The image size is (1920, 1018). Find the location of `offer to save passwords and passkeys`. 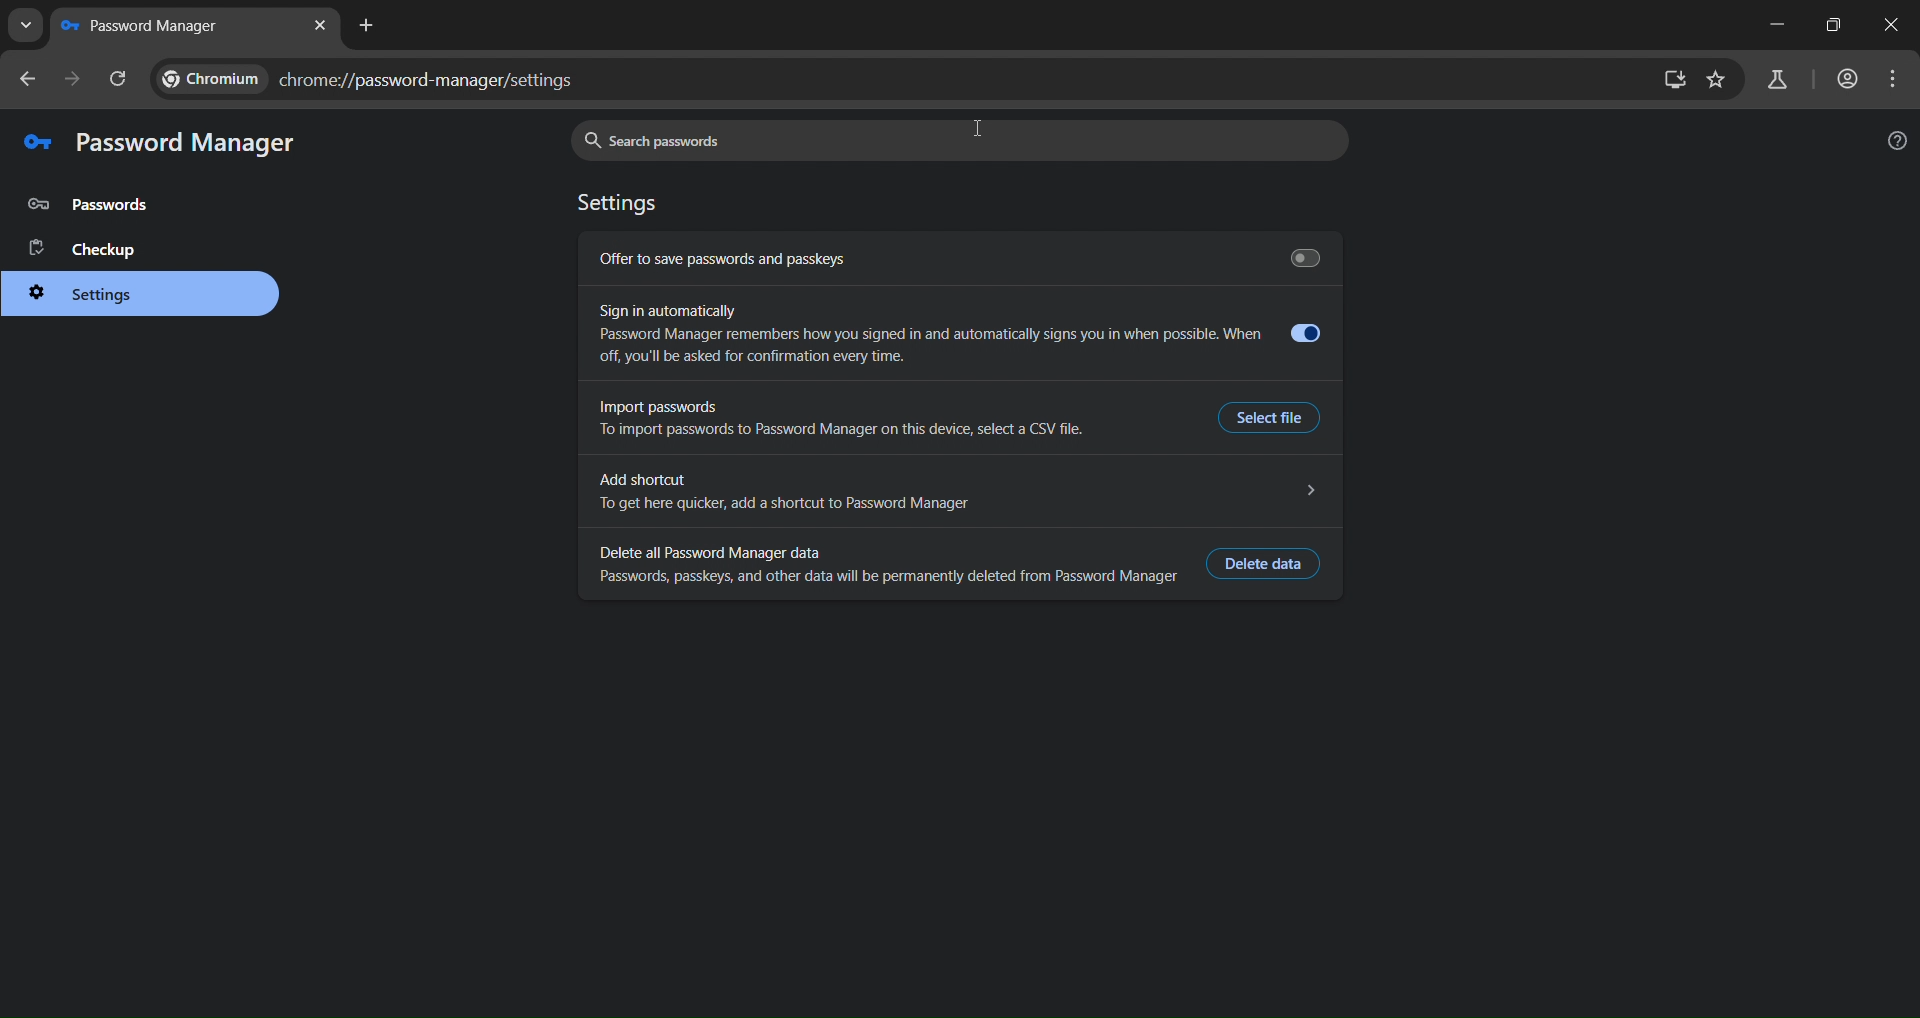

offer to save passwords and passkeys is located at coordinates (913, 260).